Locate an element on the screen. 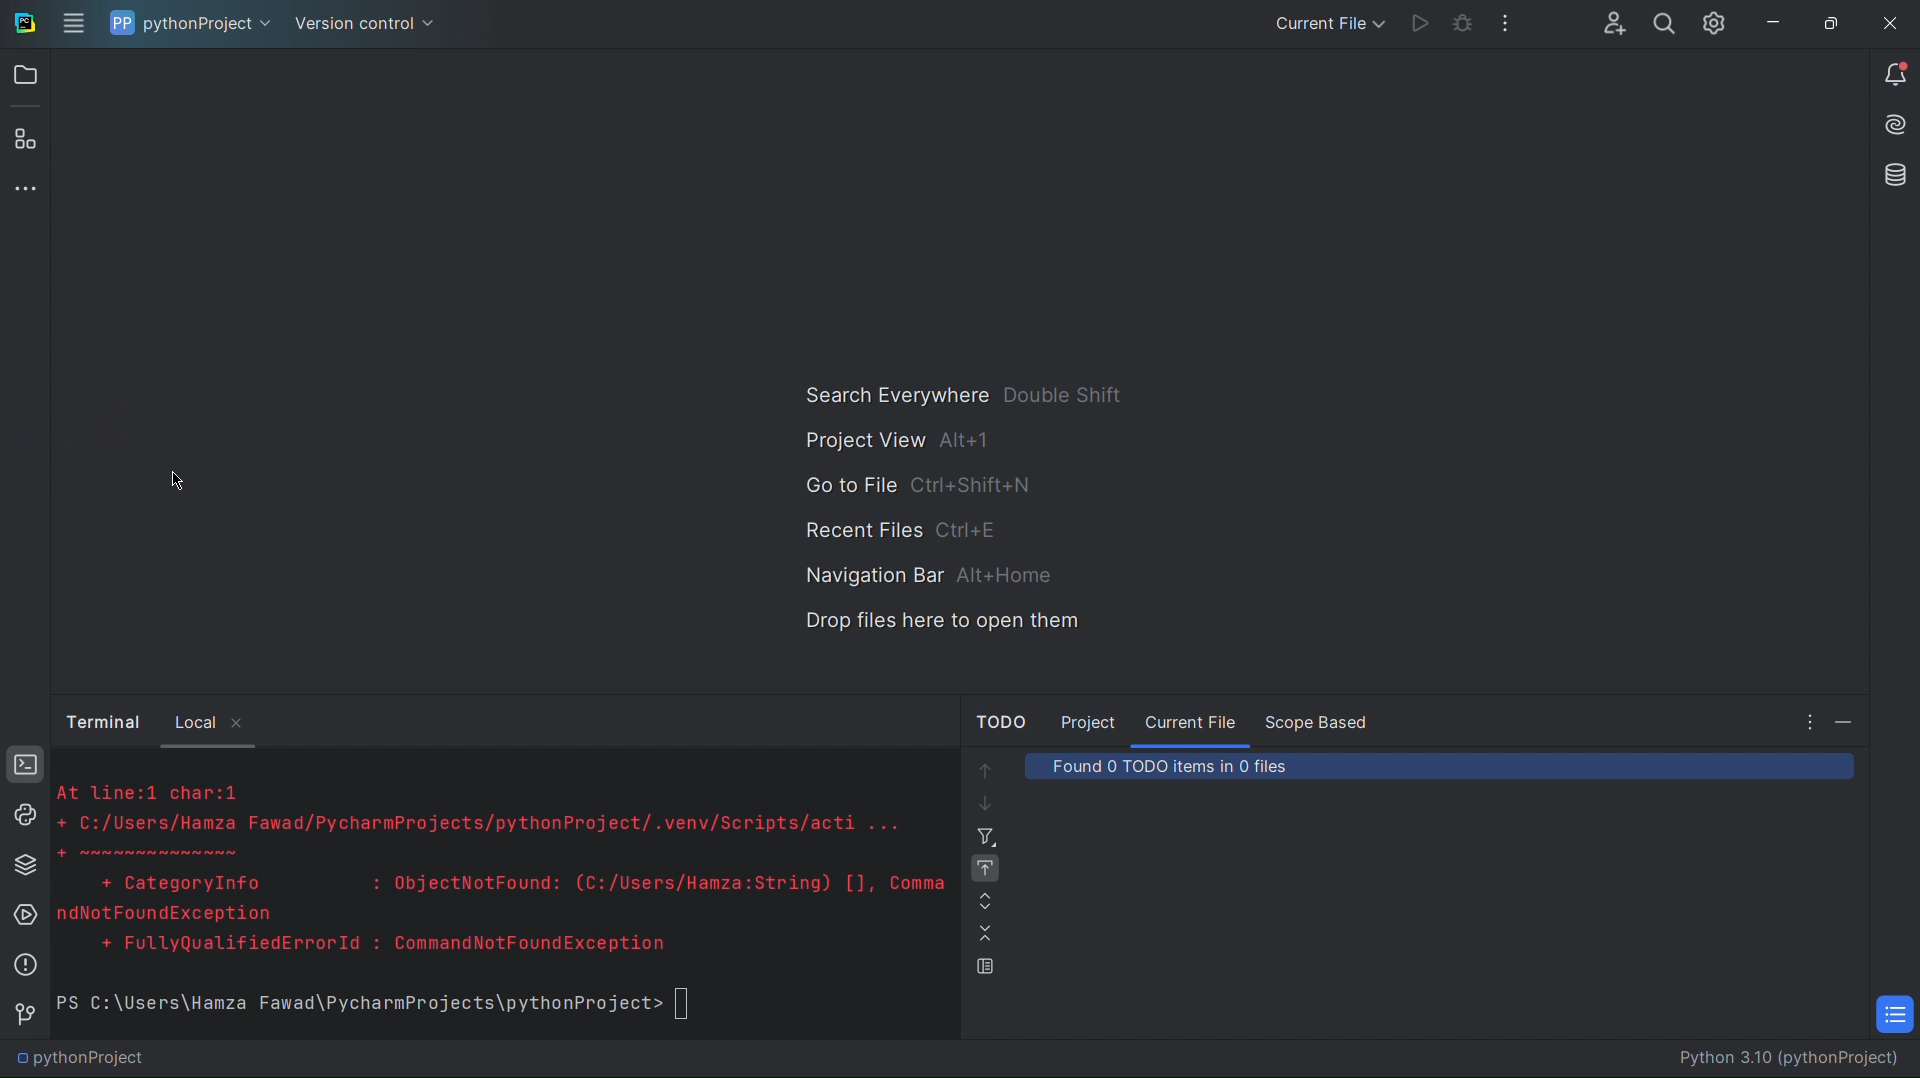 This screenshot has height=1078, width=1920. Filter is located at coordinates (984, 834).